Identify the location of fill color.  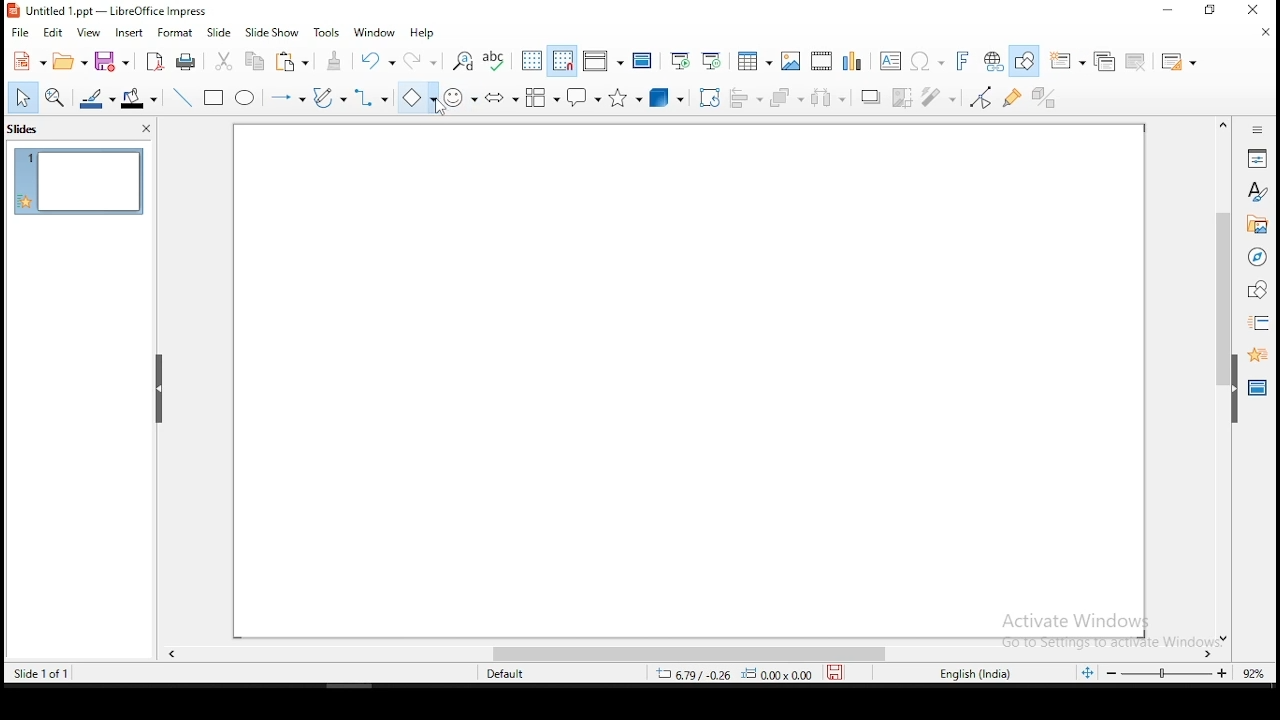
(143, 96).